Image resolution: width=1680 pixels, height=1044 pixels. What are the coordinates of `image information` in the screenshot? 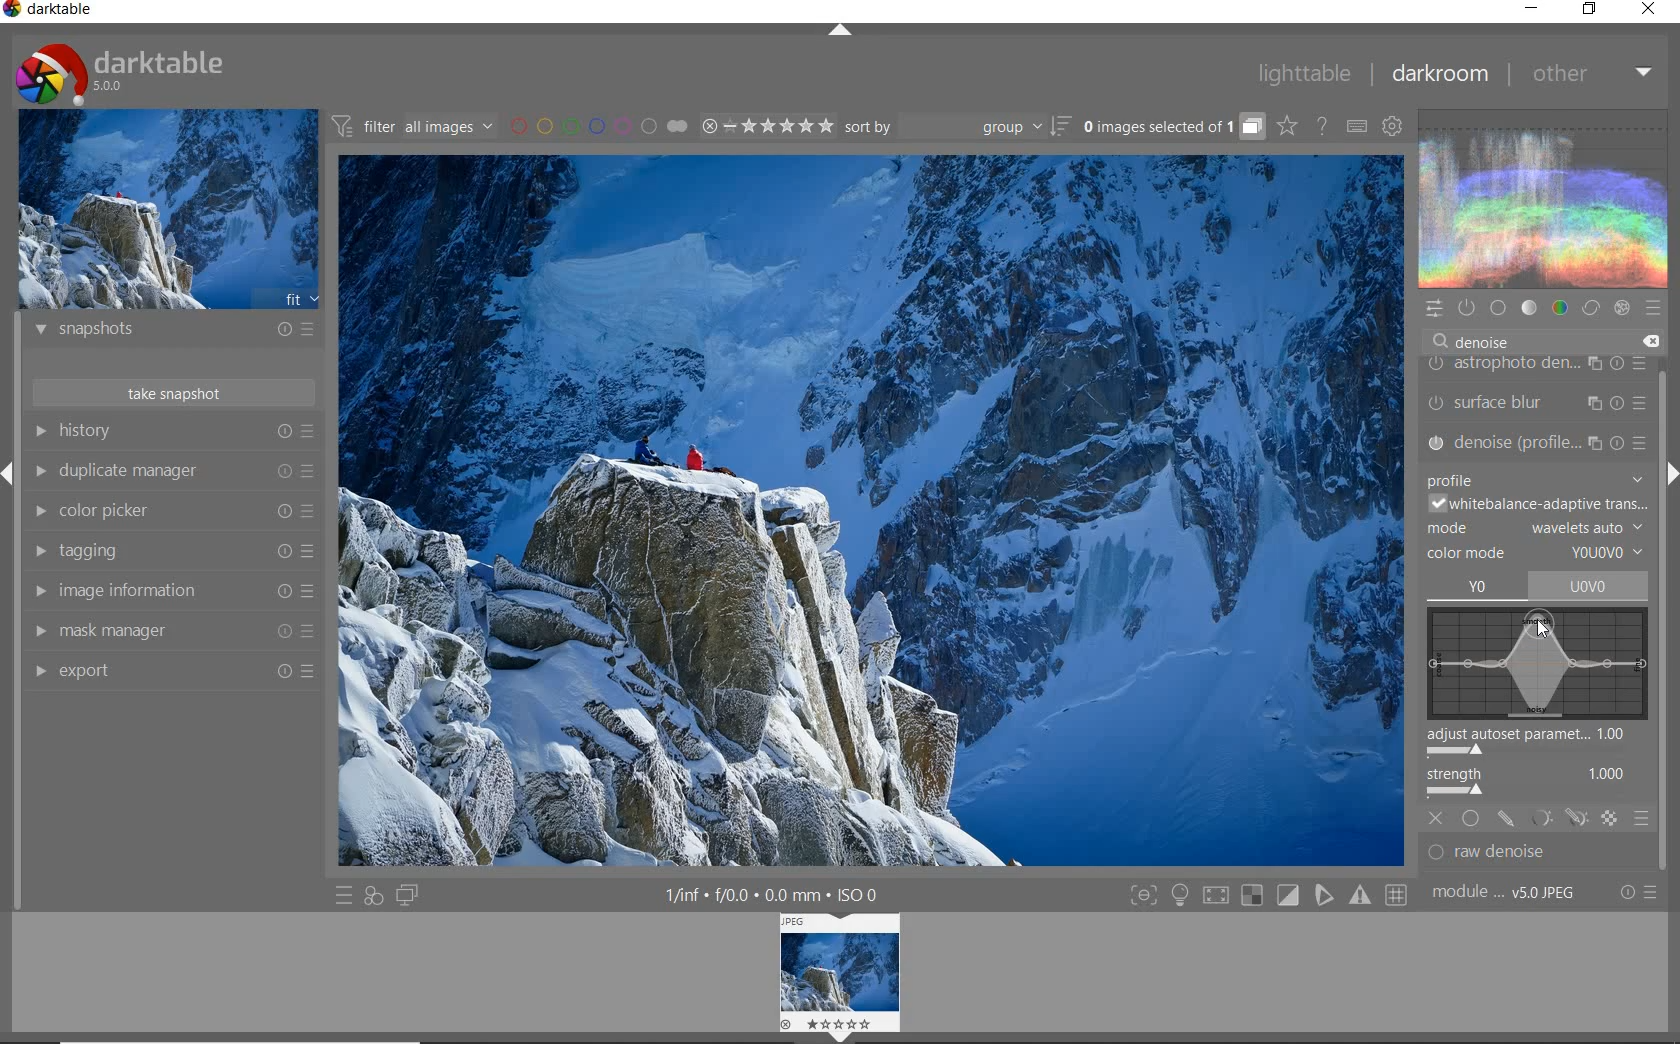 It's located at (172, 591).